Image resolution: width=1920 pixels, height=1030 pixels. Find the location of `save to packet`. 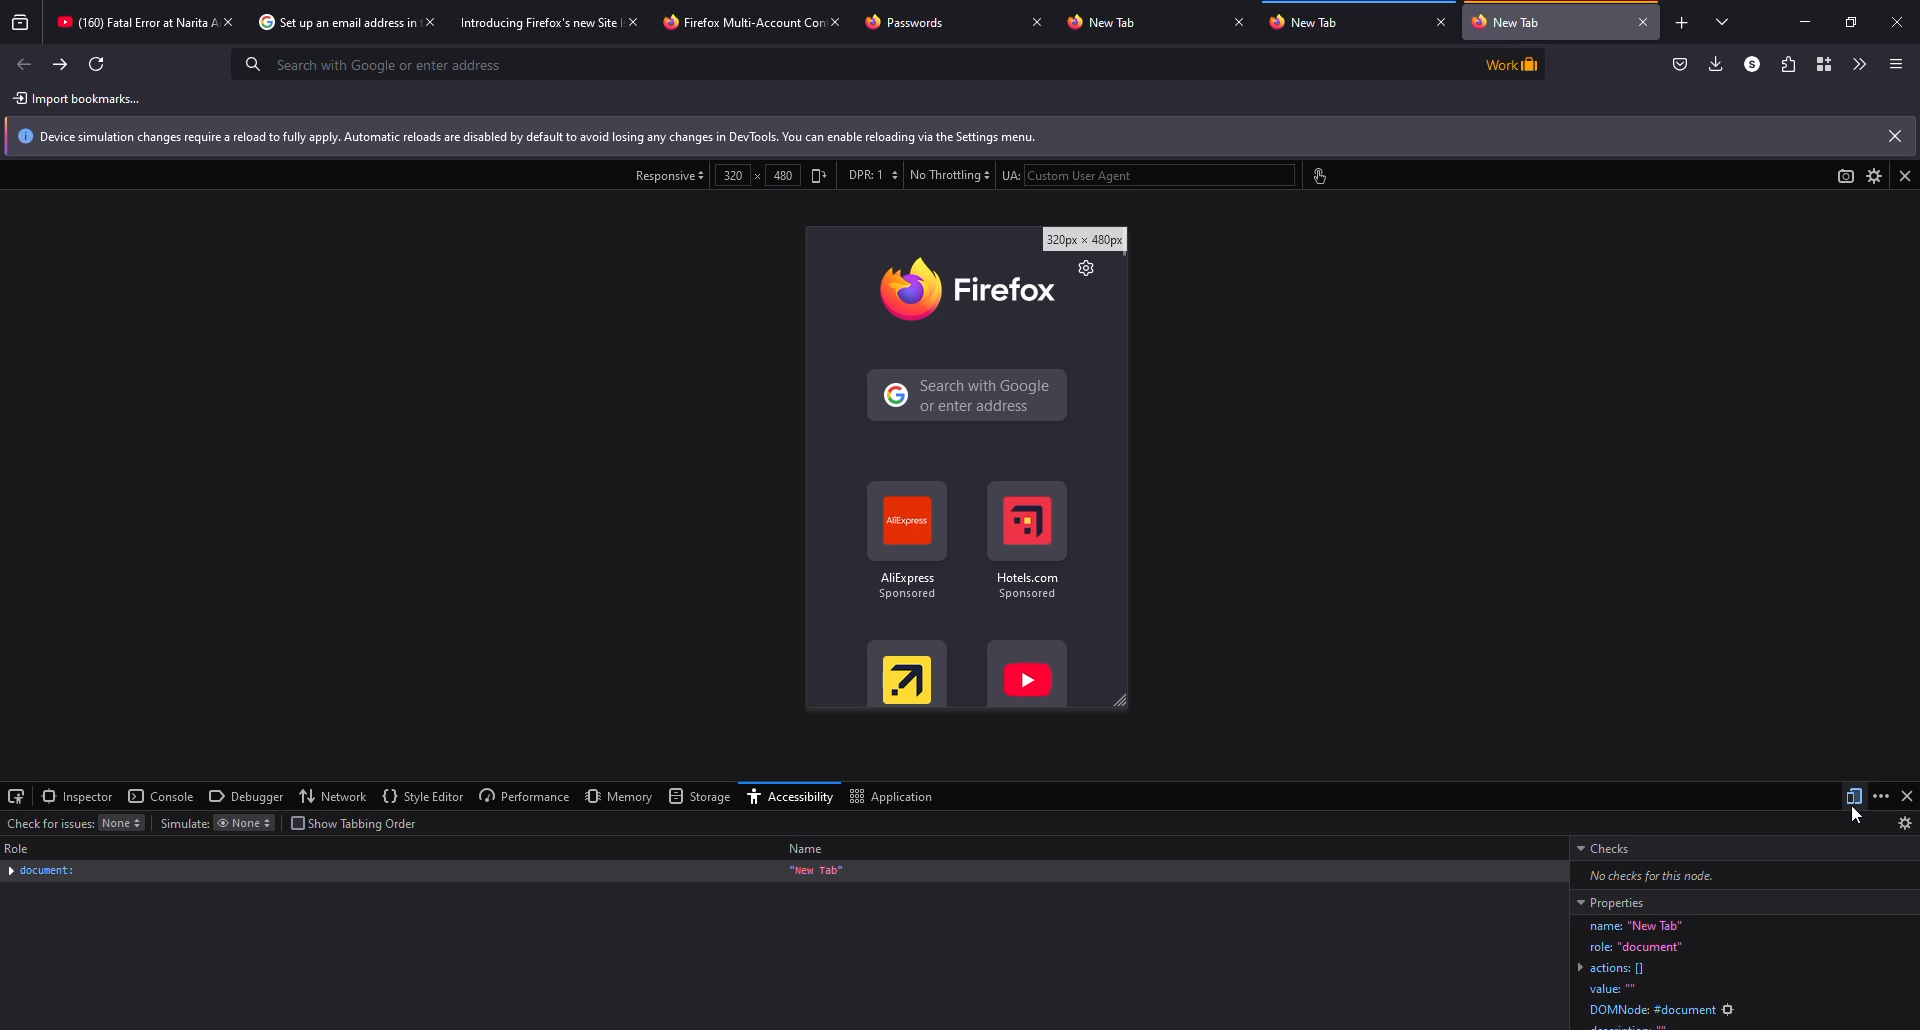

save to packet is located at coordinates (1680, 65).